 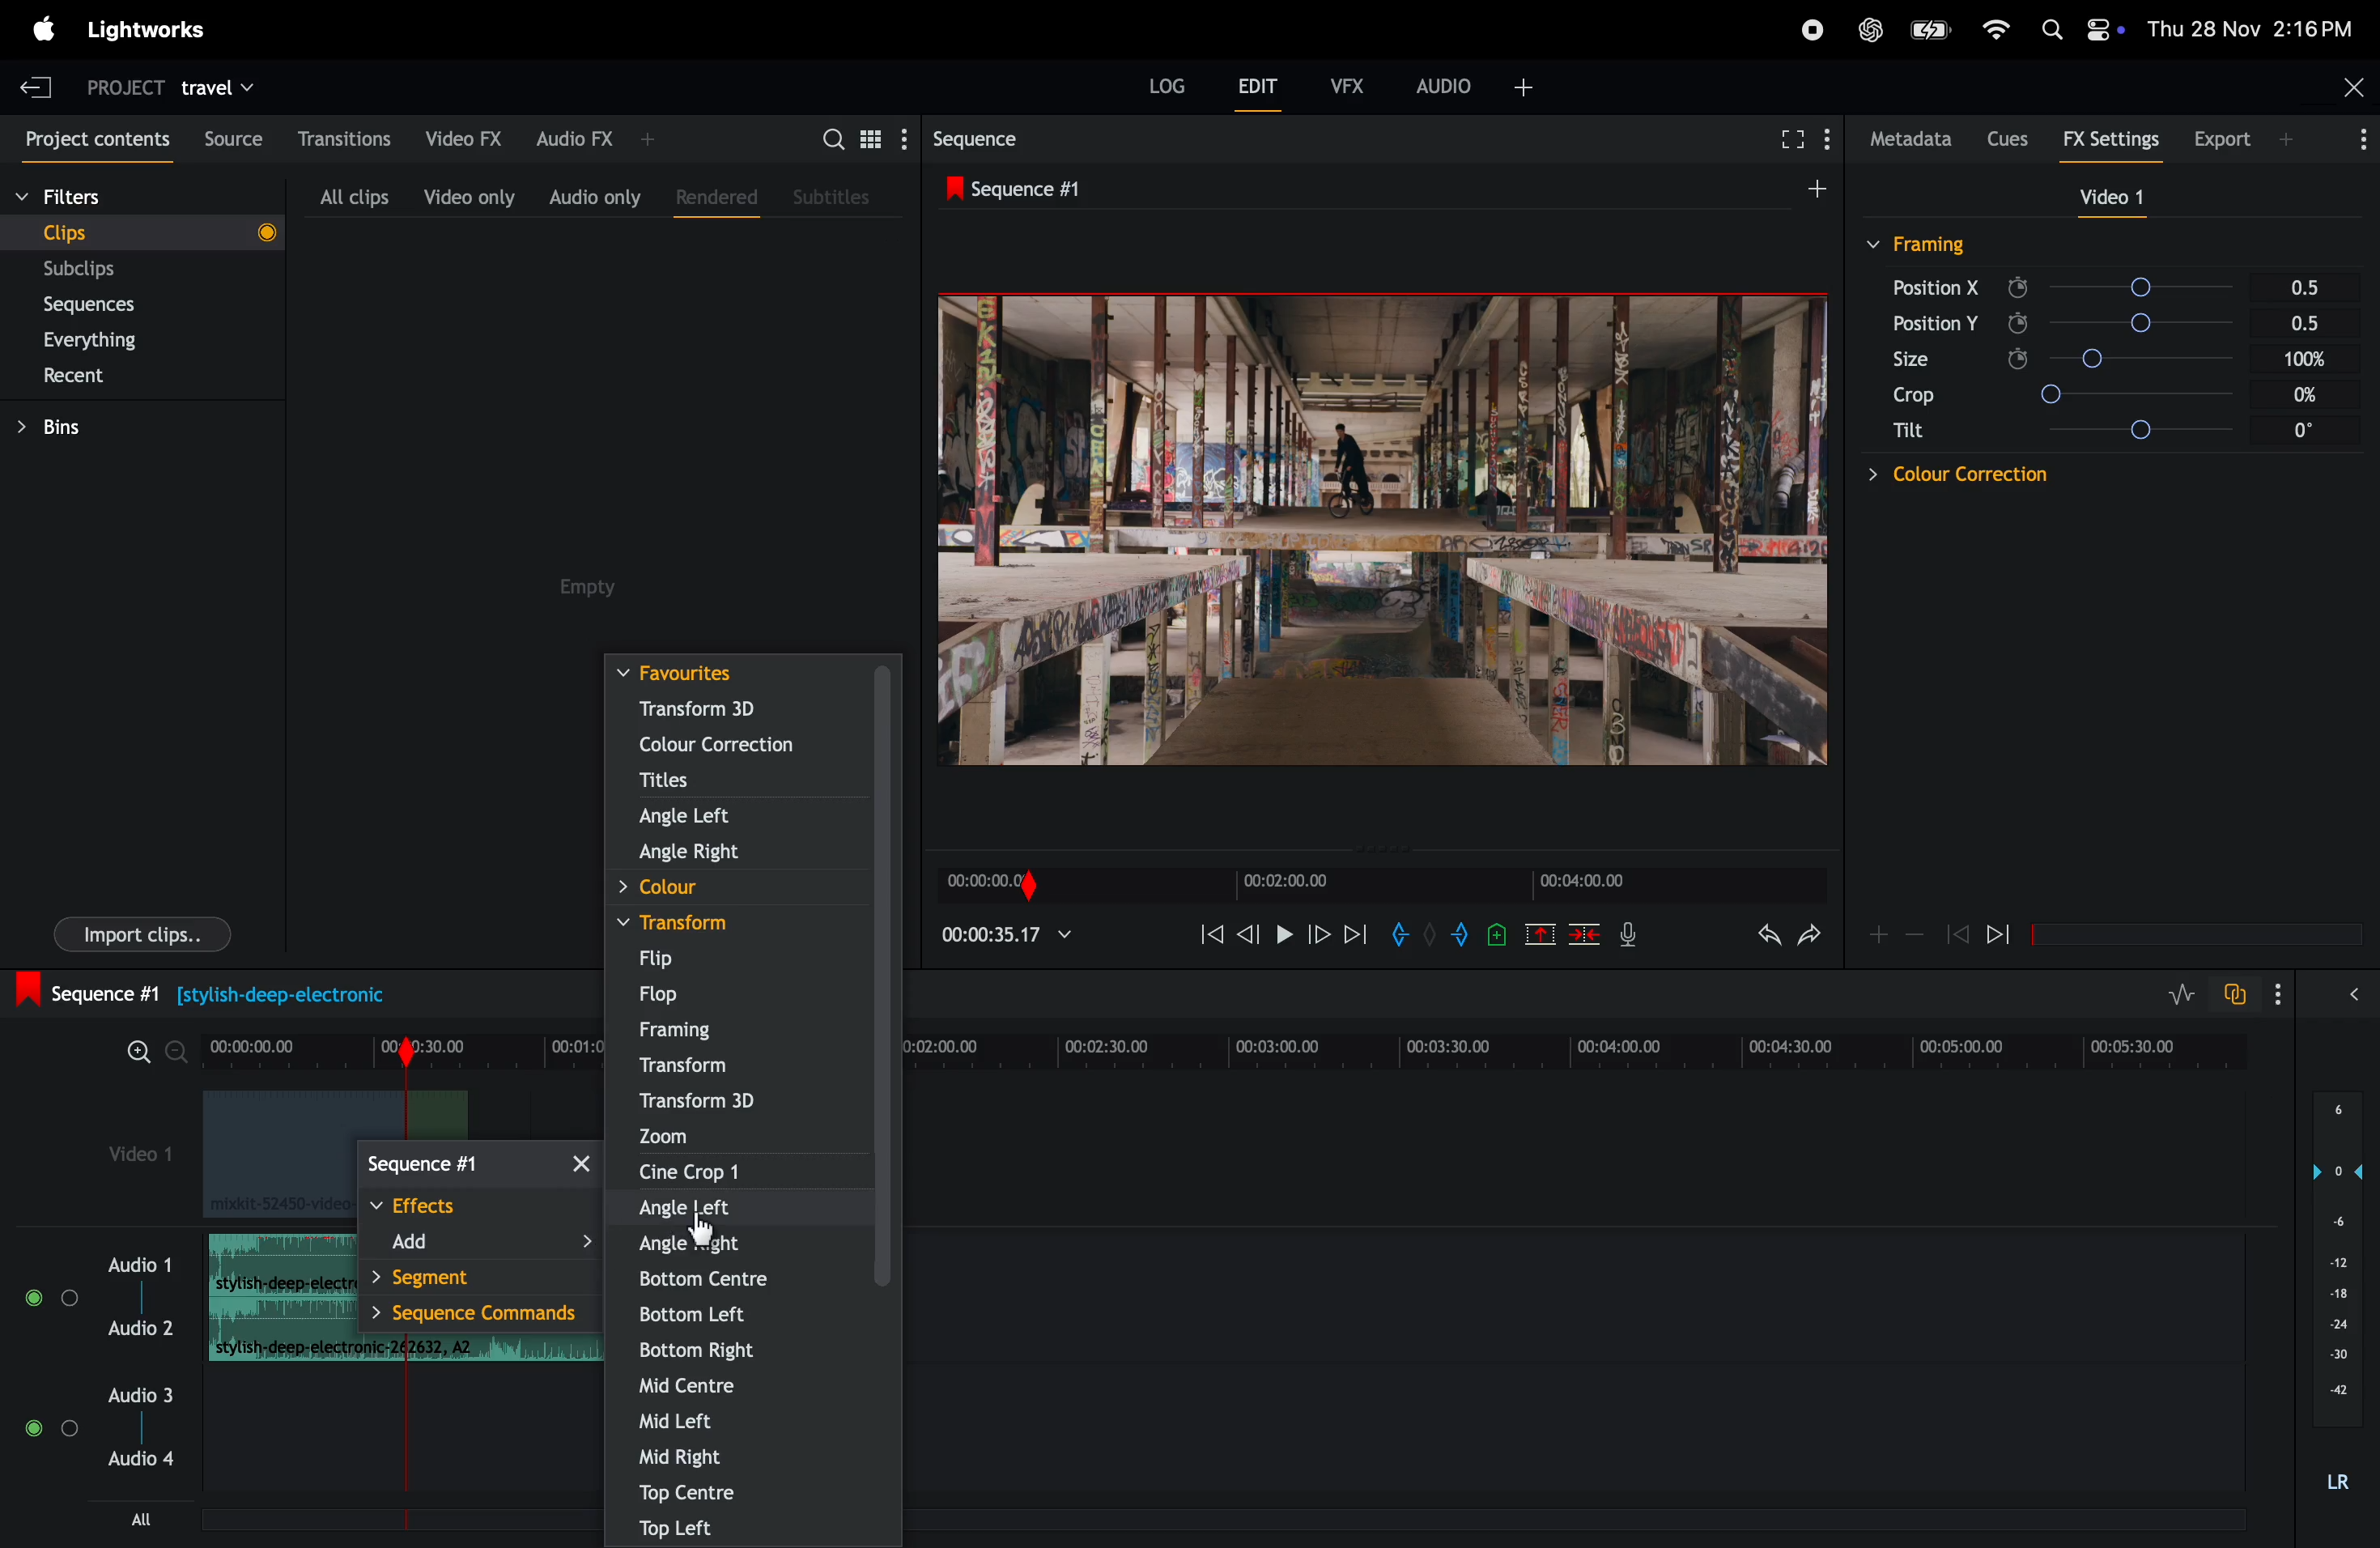 I want to click on cursor, so click(x=703, y=1233).